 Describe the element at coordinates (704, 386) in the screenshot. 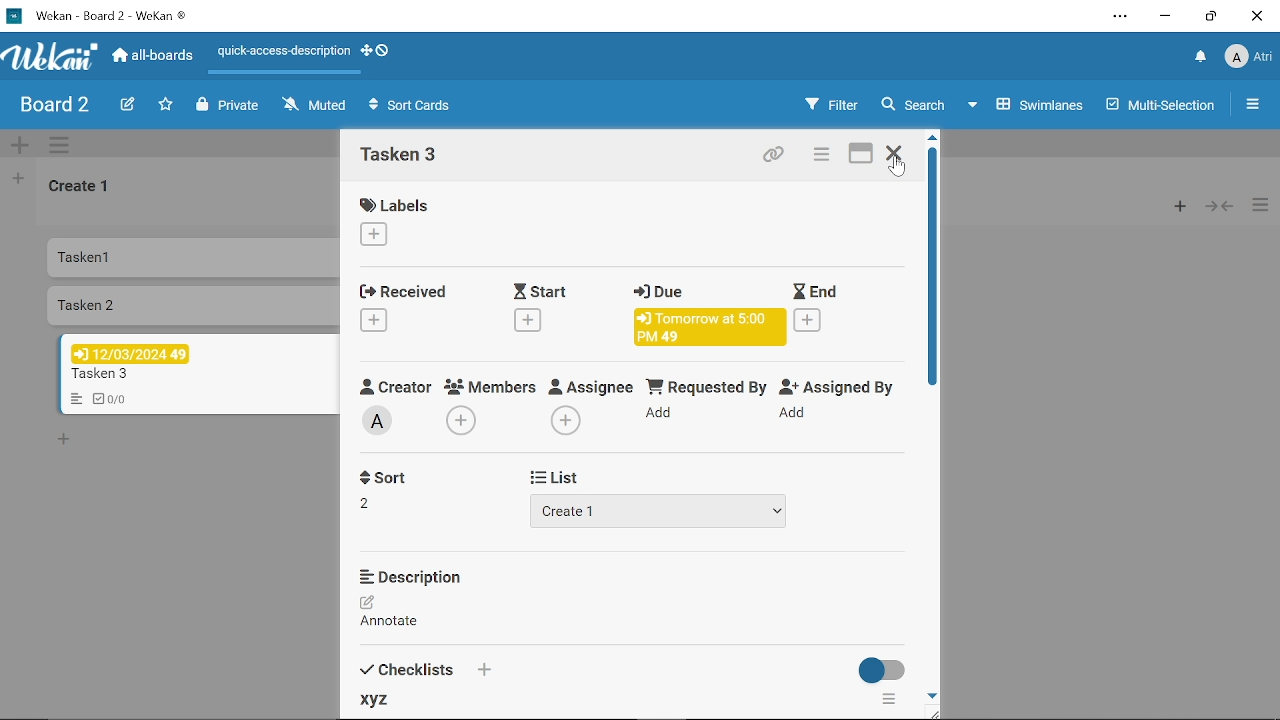

I see `Requested By` at that location.